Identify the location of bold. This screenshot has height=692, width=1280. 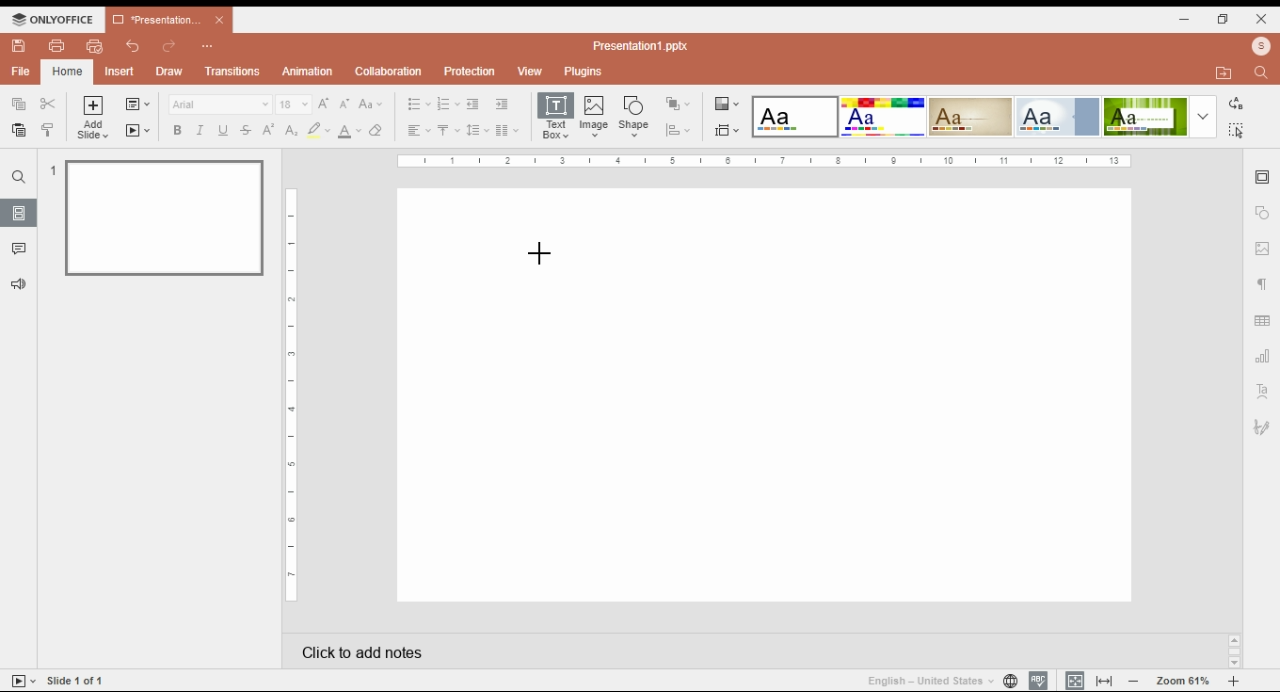
(177, 130).